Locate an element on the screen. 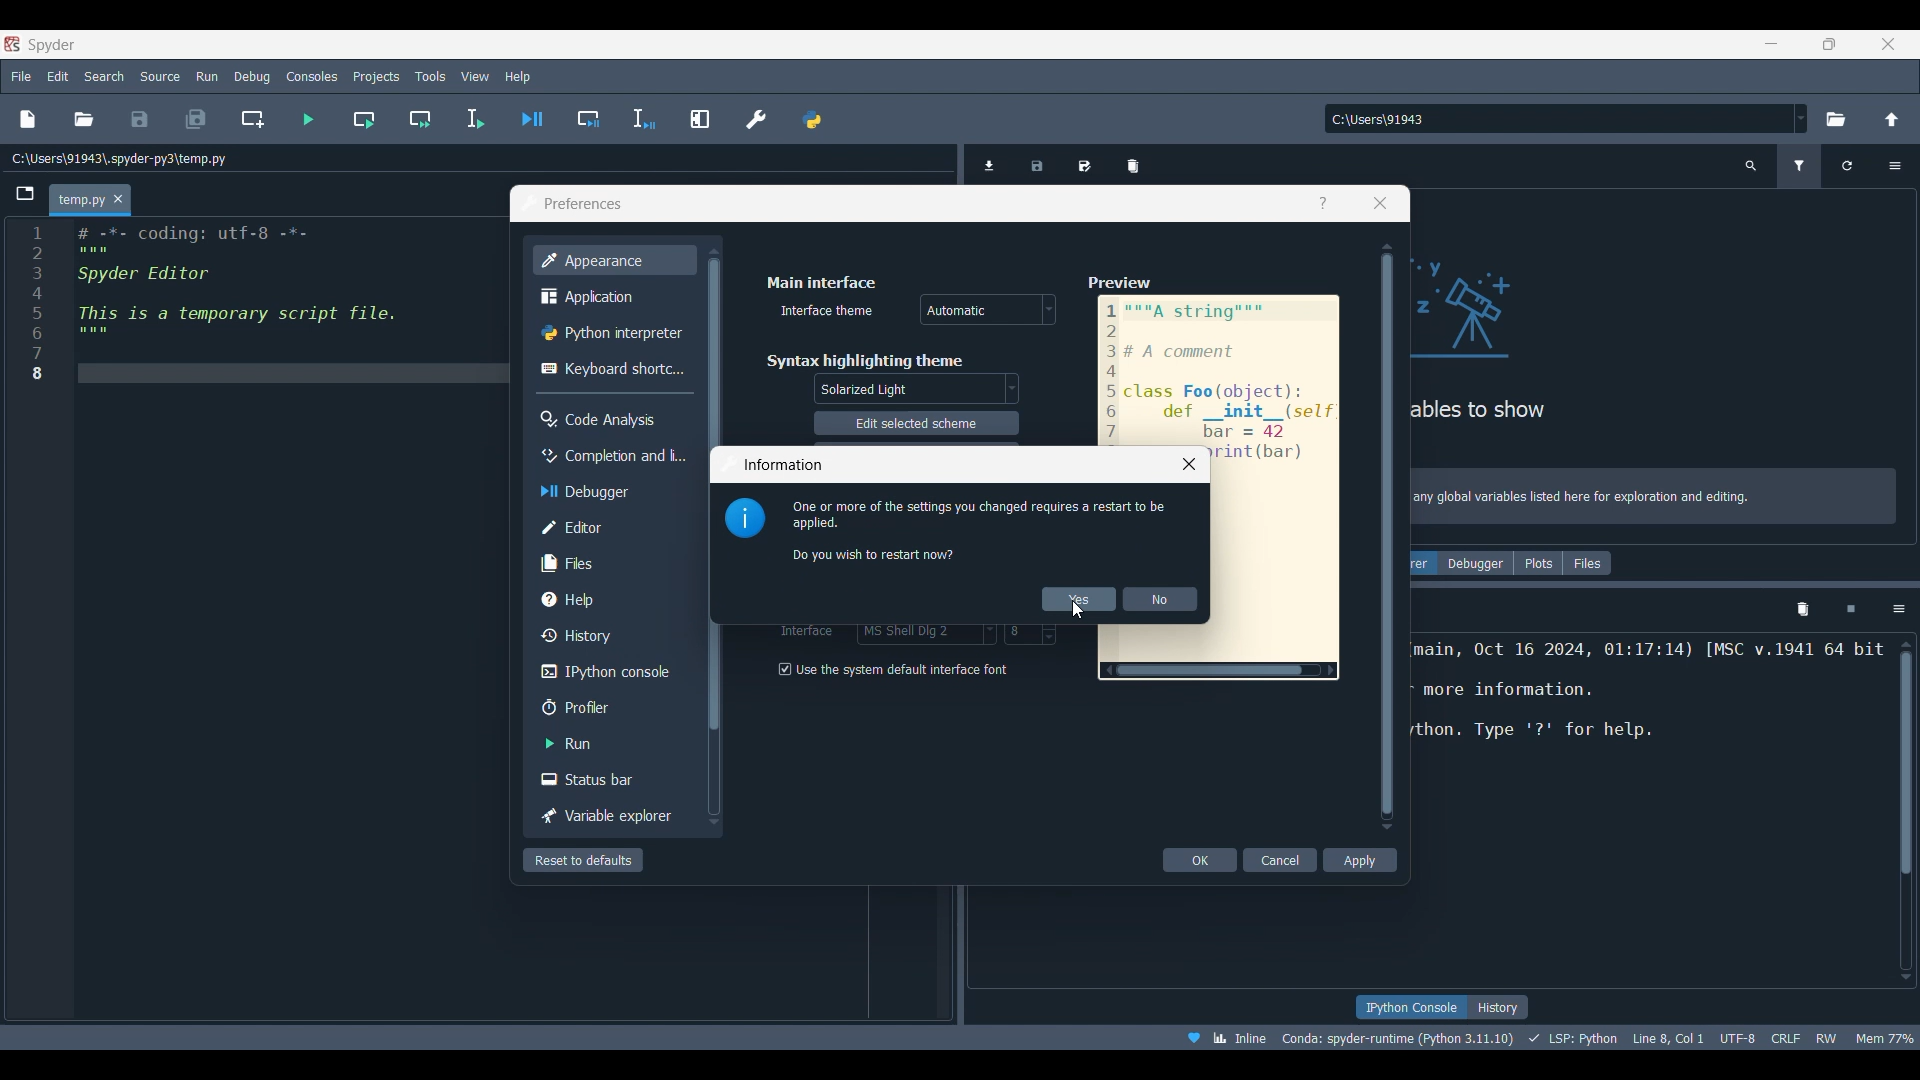  memory usage is located at coordinates (1888, 1037).